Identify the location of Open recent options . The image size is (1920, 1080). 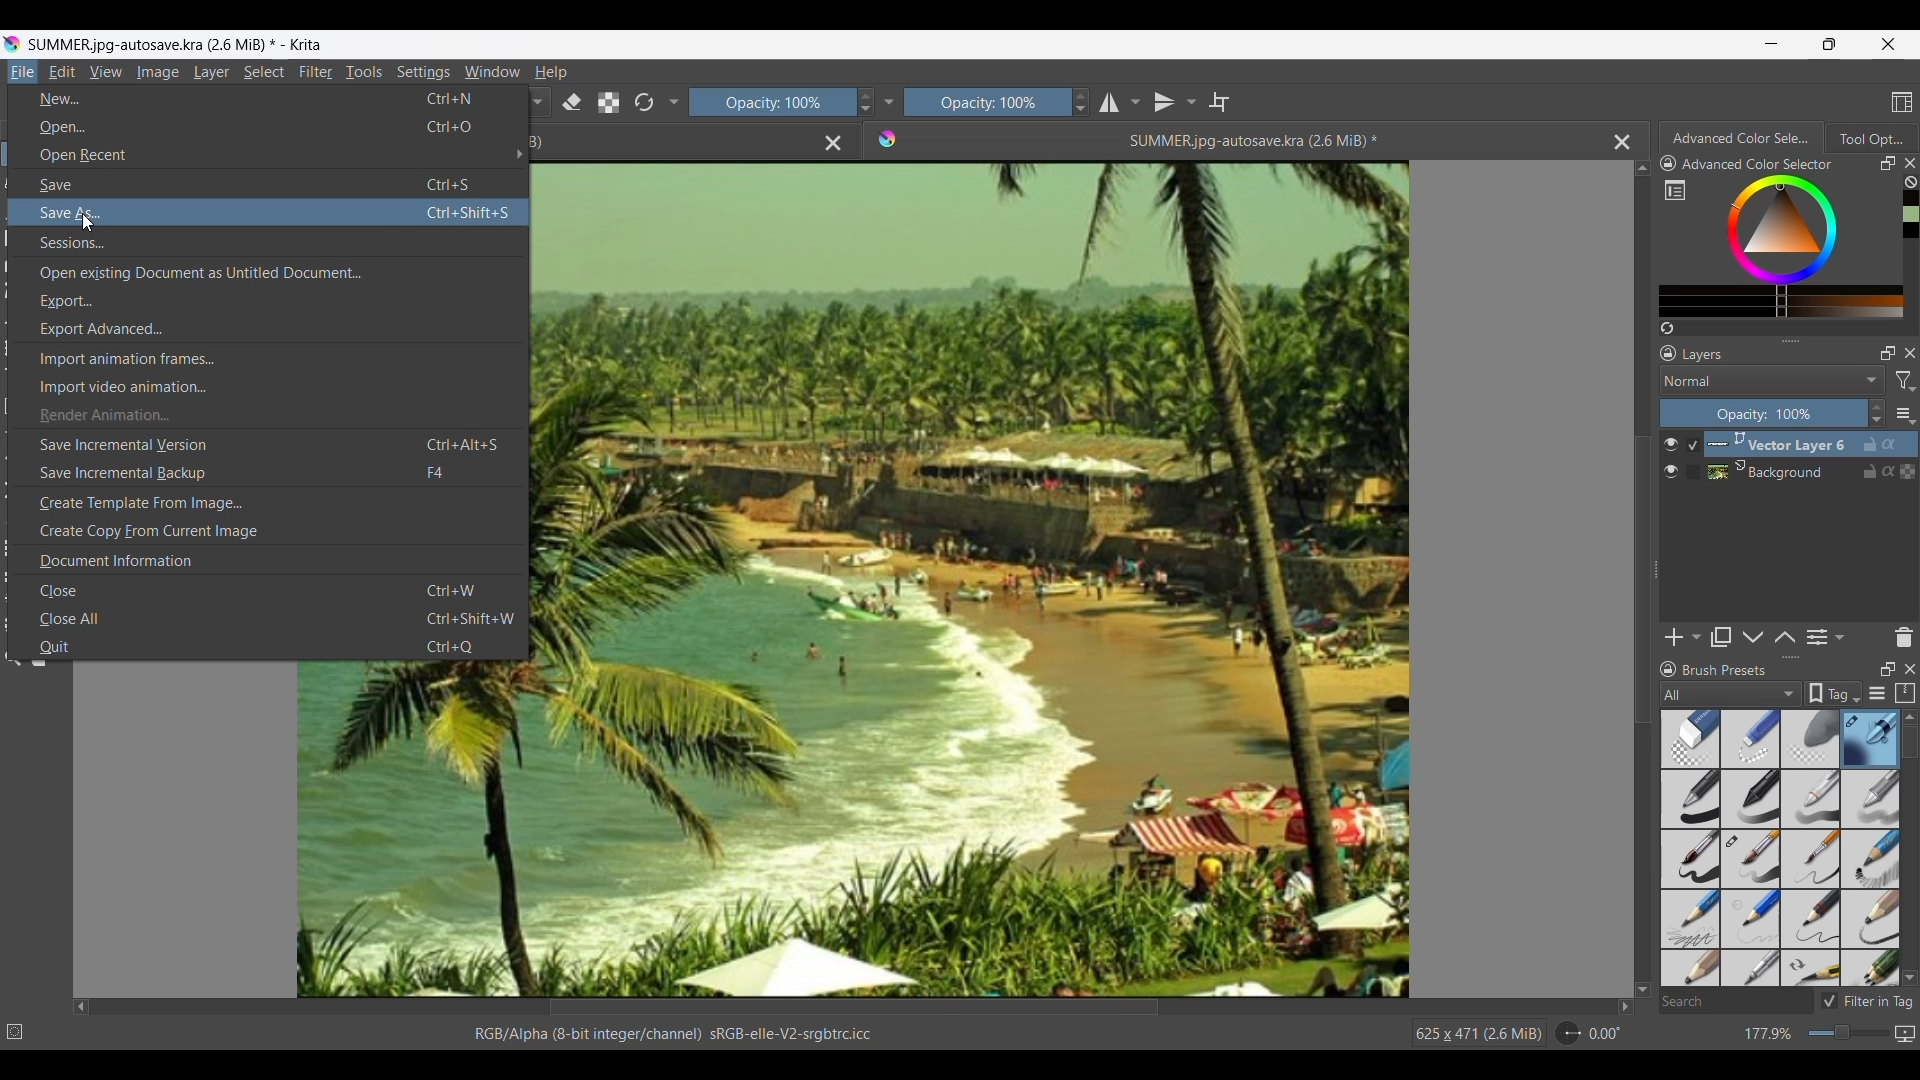
(271, 155).